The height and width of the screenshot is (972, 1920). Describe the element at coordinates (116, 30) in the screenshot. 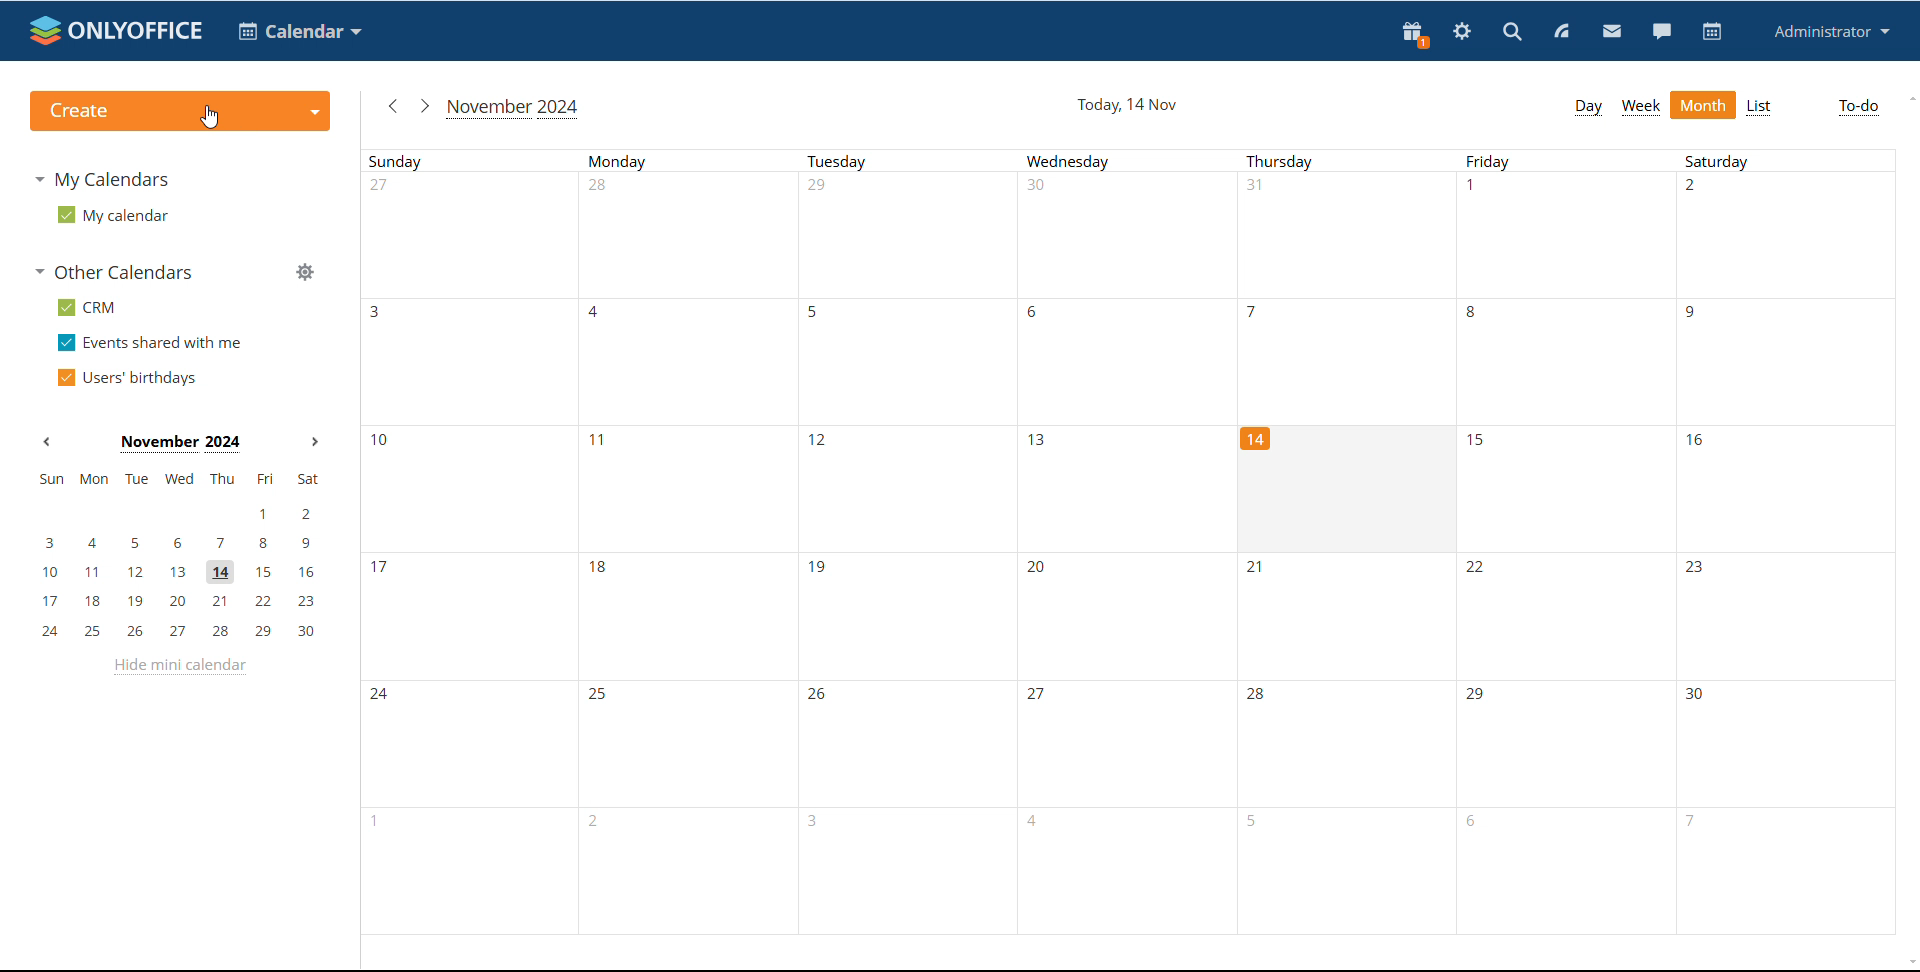

I see `logo` at that location.